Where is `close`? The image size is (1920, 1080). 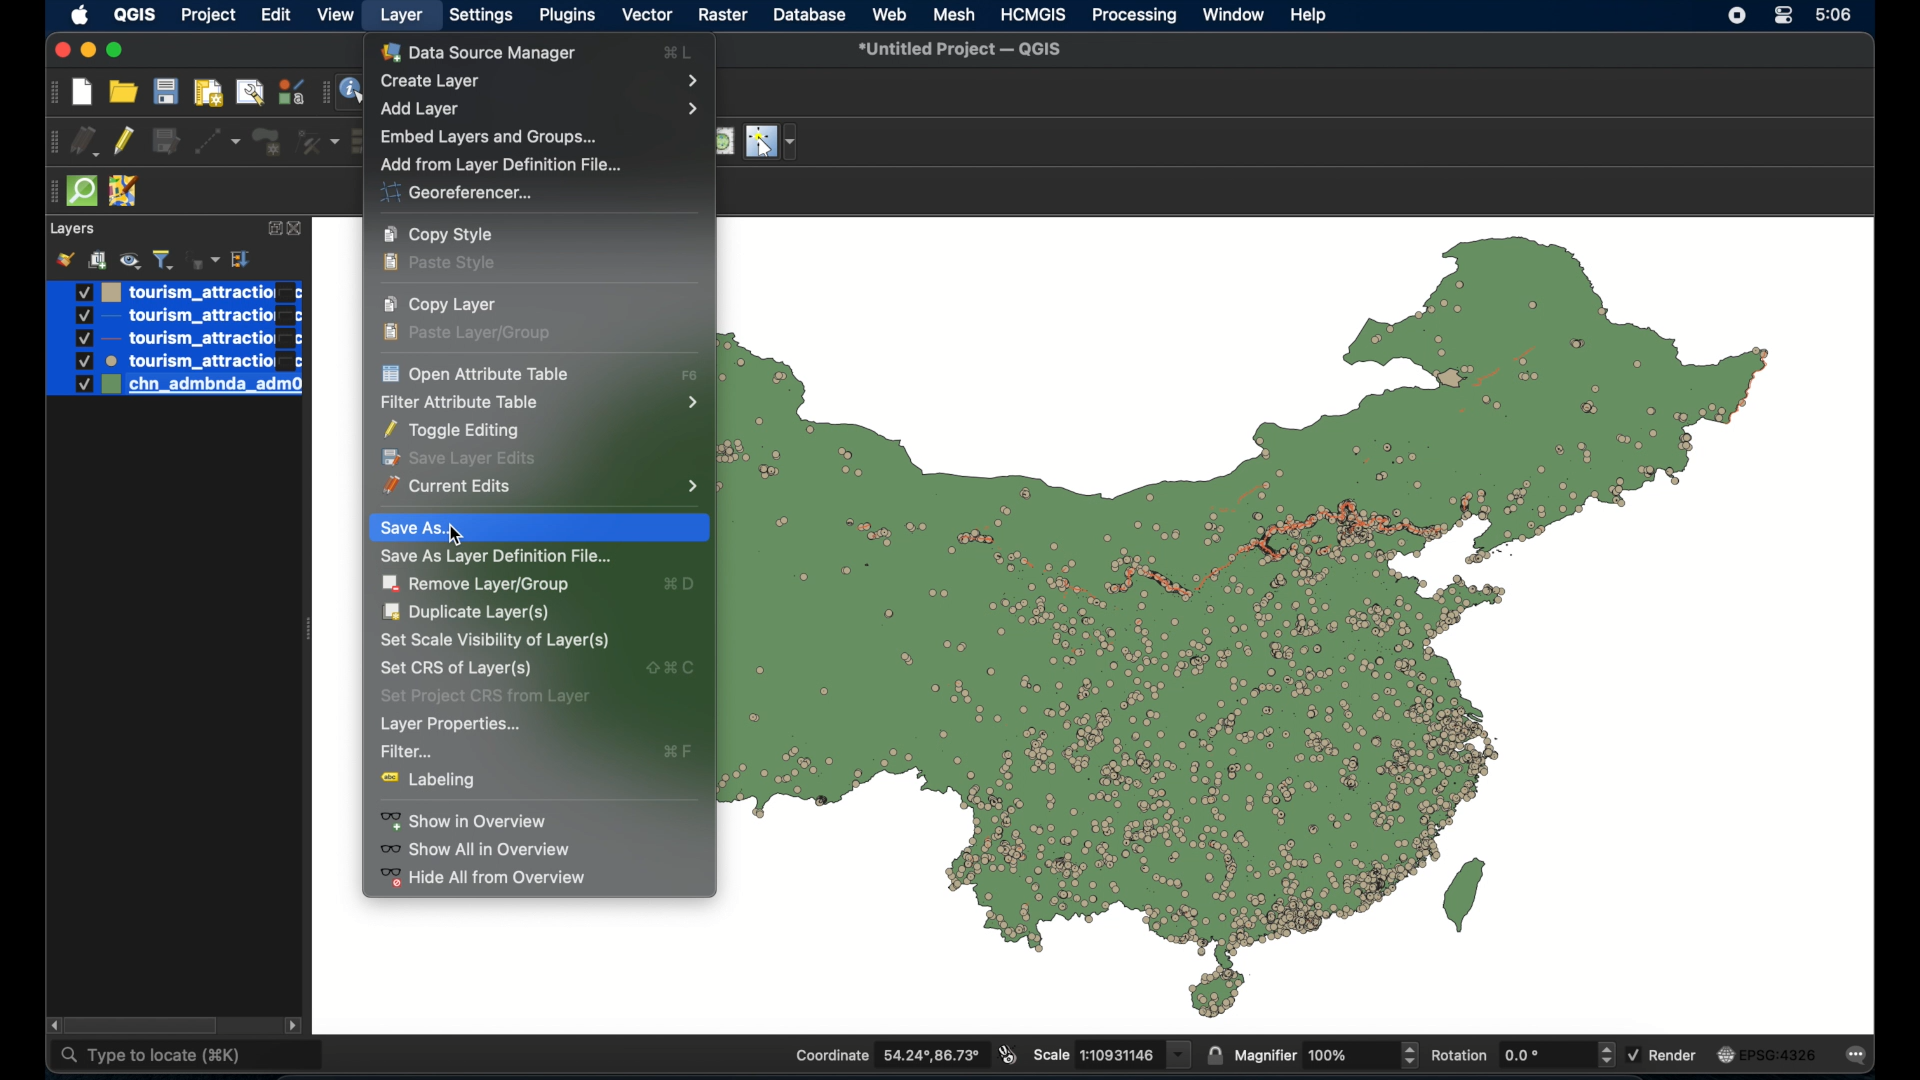 close is located at coordinates (59, 50).